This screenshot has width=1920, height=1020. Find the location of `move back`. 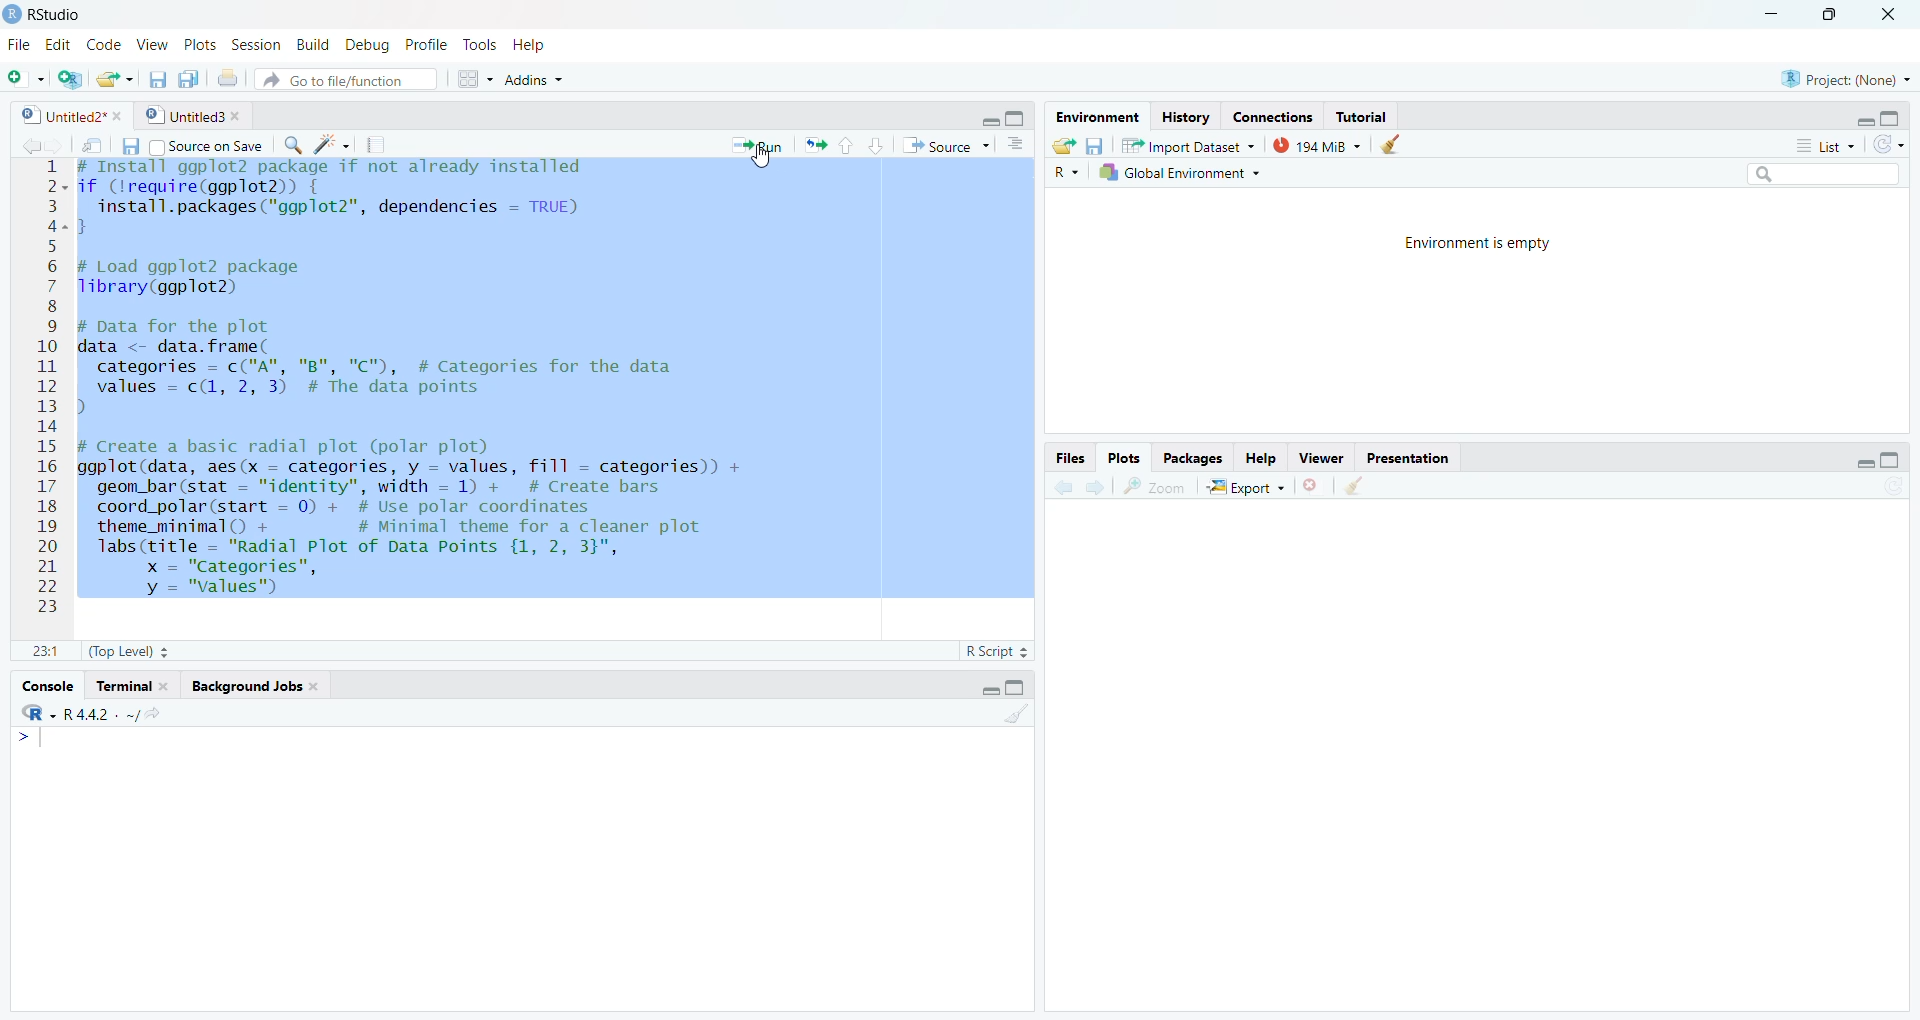

move back is located at coordinates (1065, 486).